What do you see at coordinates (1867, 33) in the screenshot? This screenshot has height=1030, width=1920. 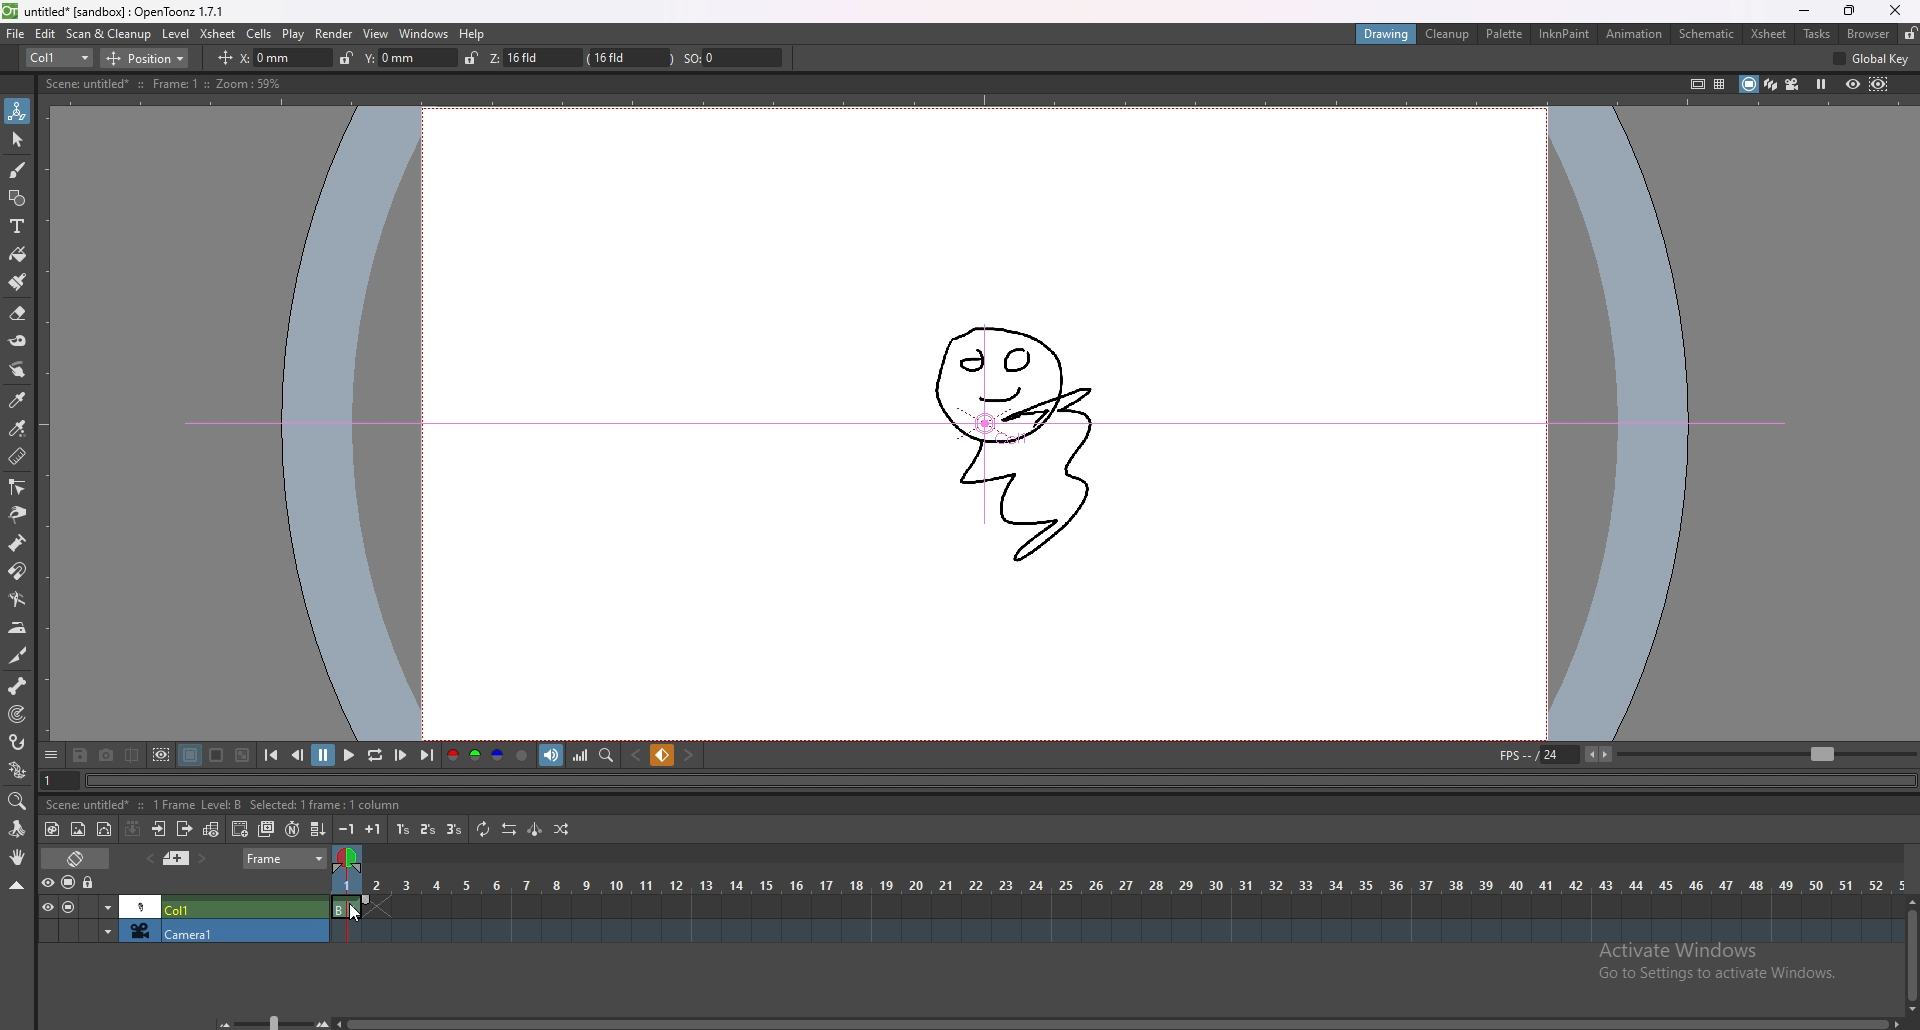 I see `browser` at bounding box center [1867, 33].